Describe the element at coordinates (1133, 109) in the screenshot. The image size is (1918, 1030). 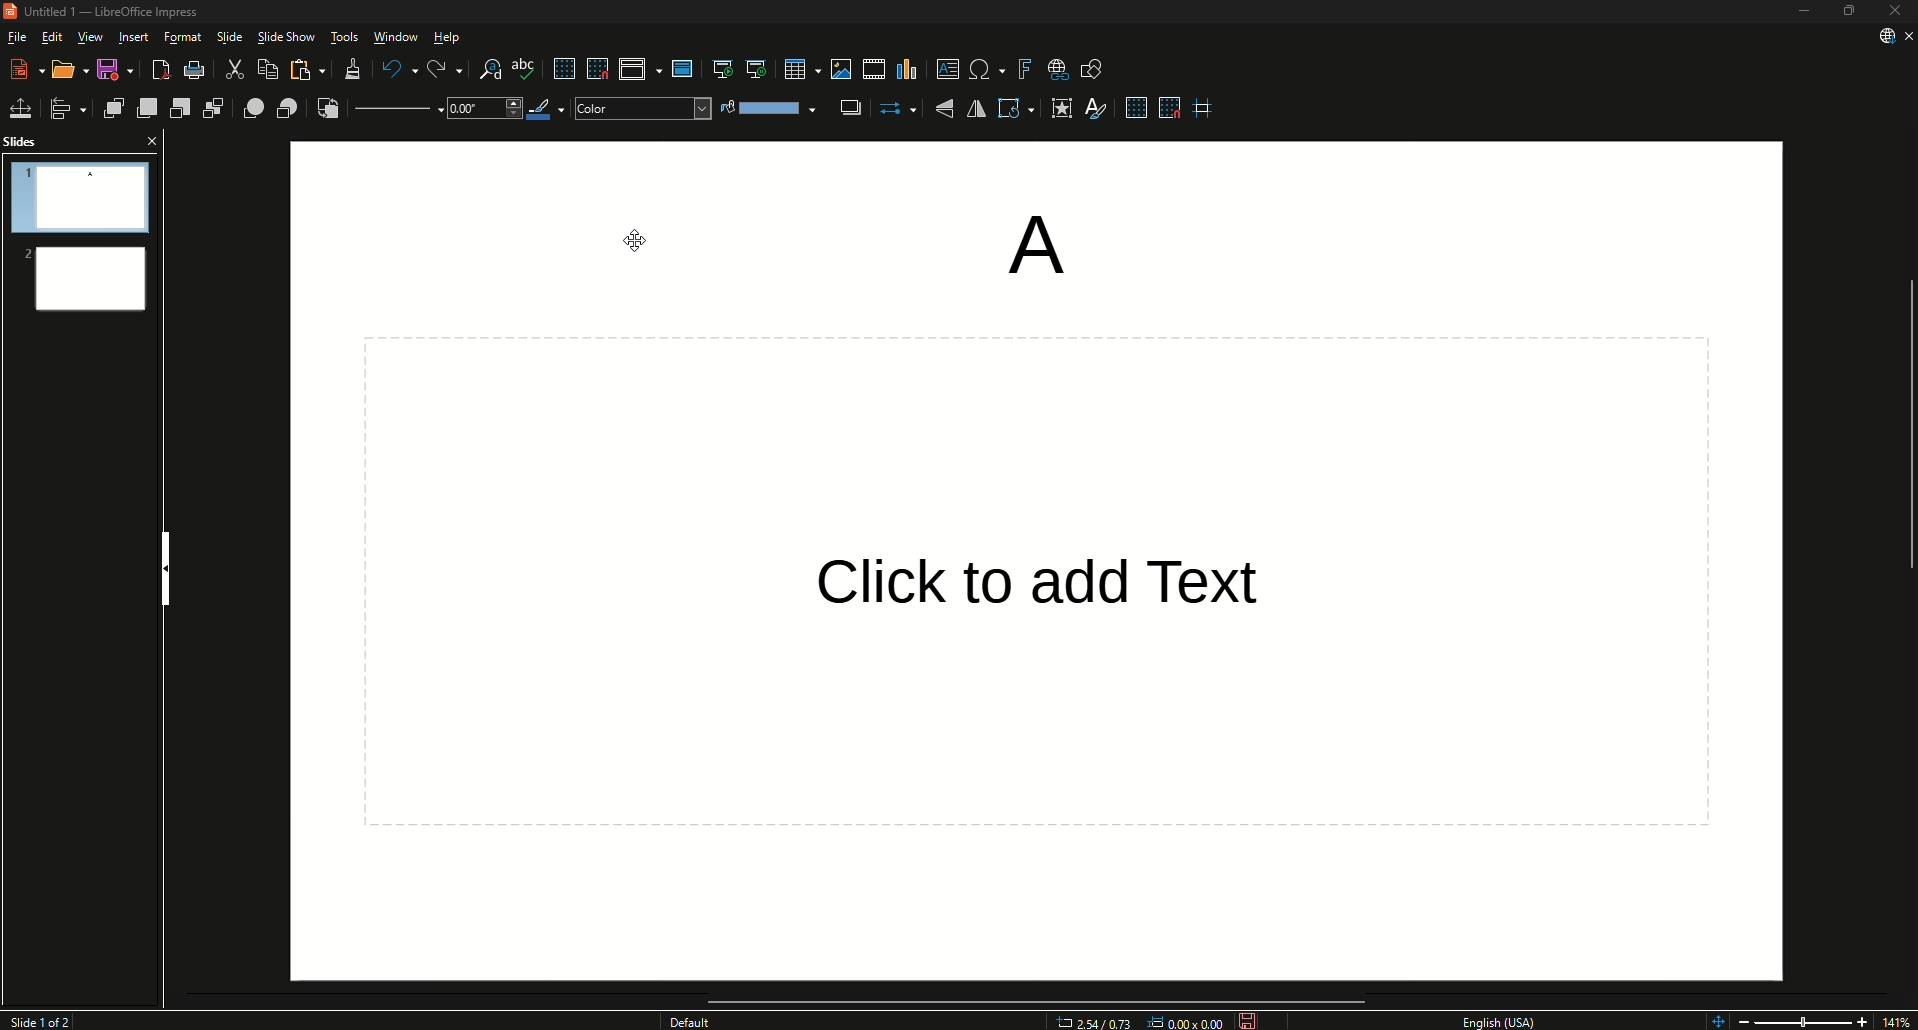
I see `Display Grid` at that location.